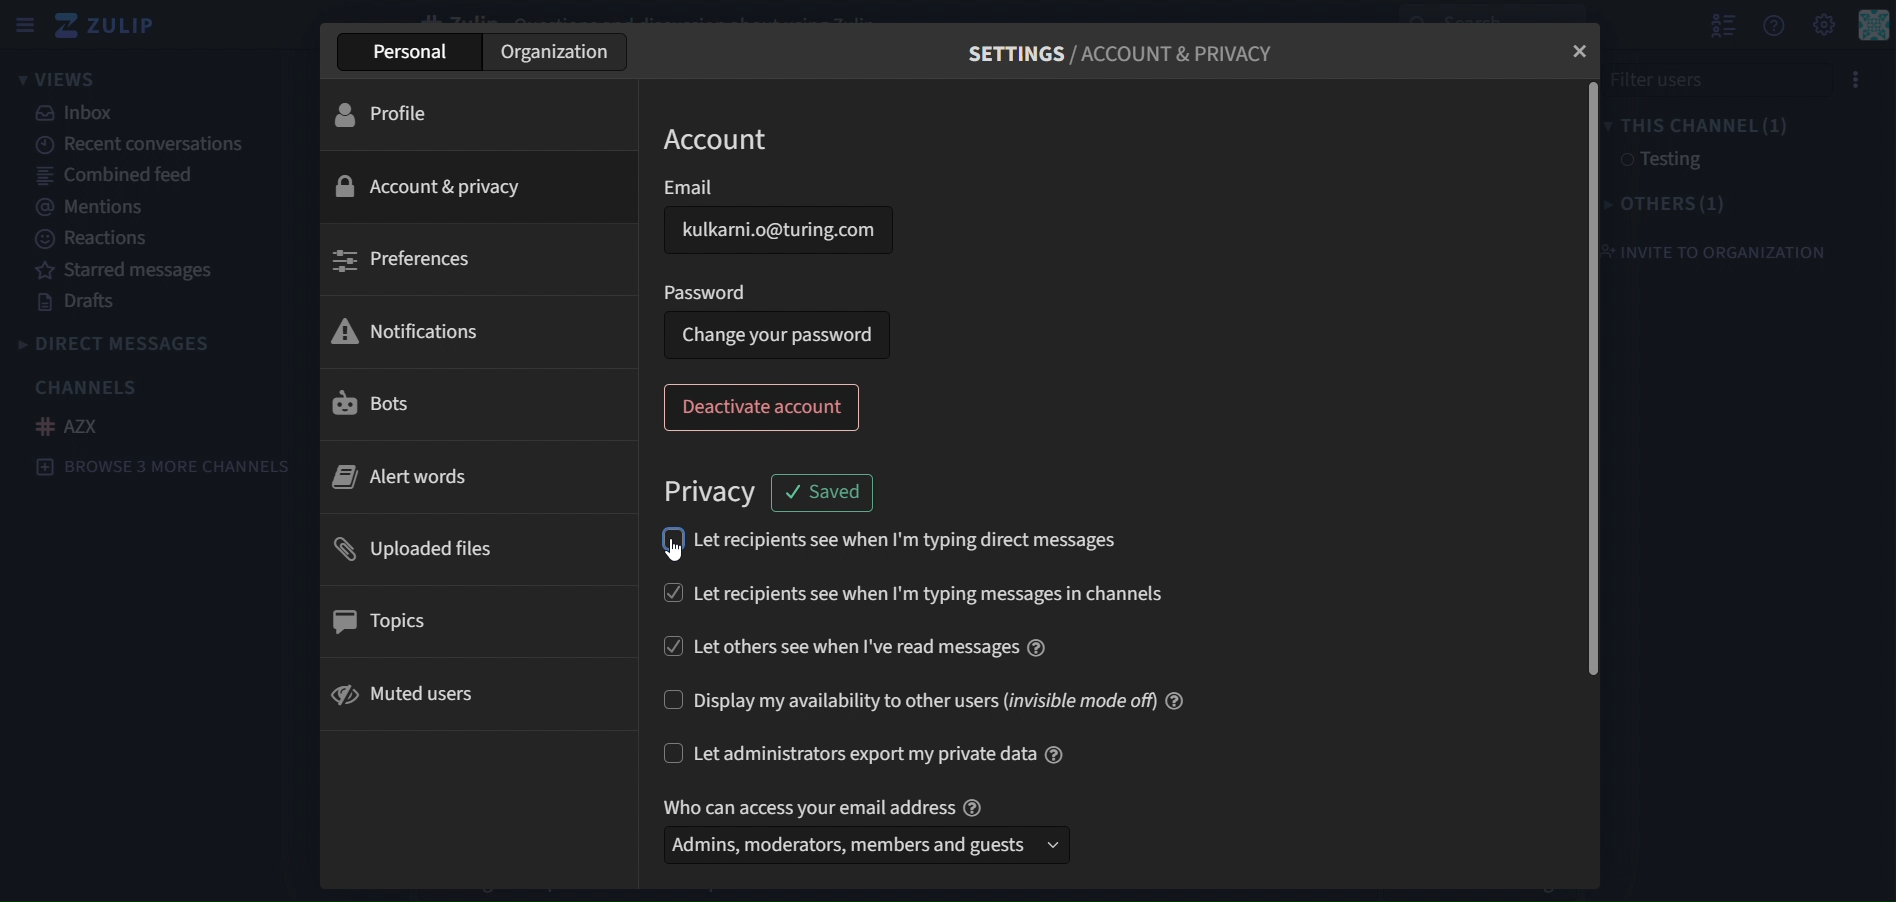 Image resolution: width=1896 pixels, height=902 pixels. What do you see at coordinates (717, 140) in the screenshot?
I see `account` at bounding box center [717, 140].